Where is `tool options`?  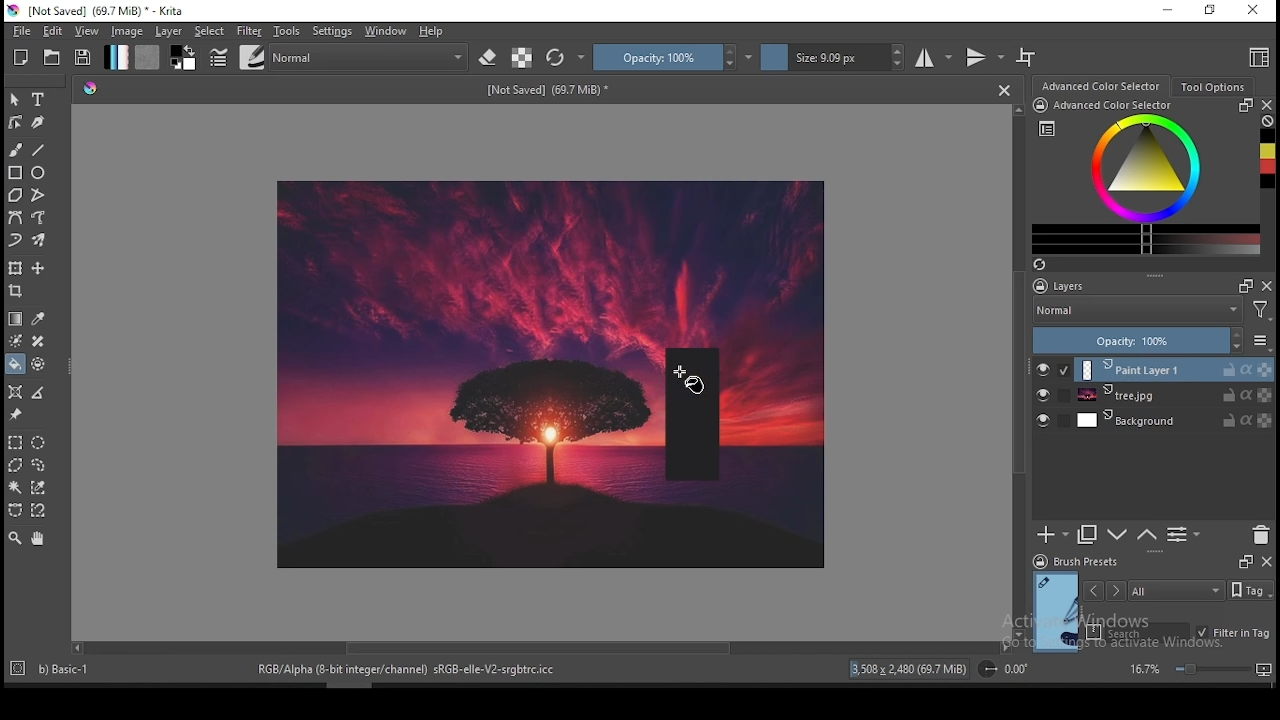 tool options is located at coordinates (1211, 86).